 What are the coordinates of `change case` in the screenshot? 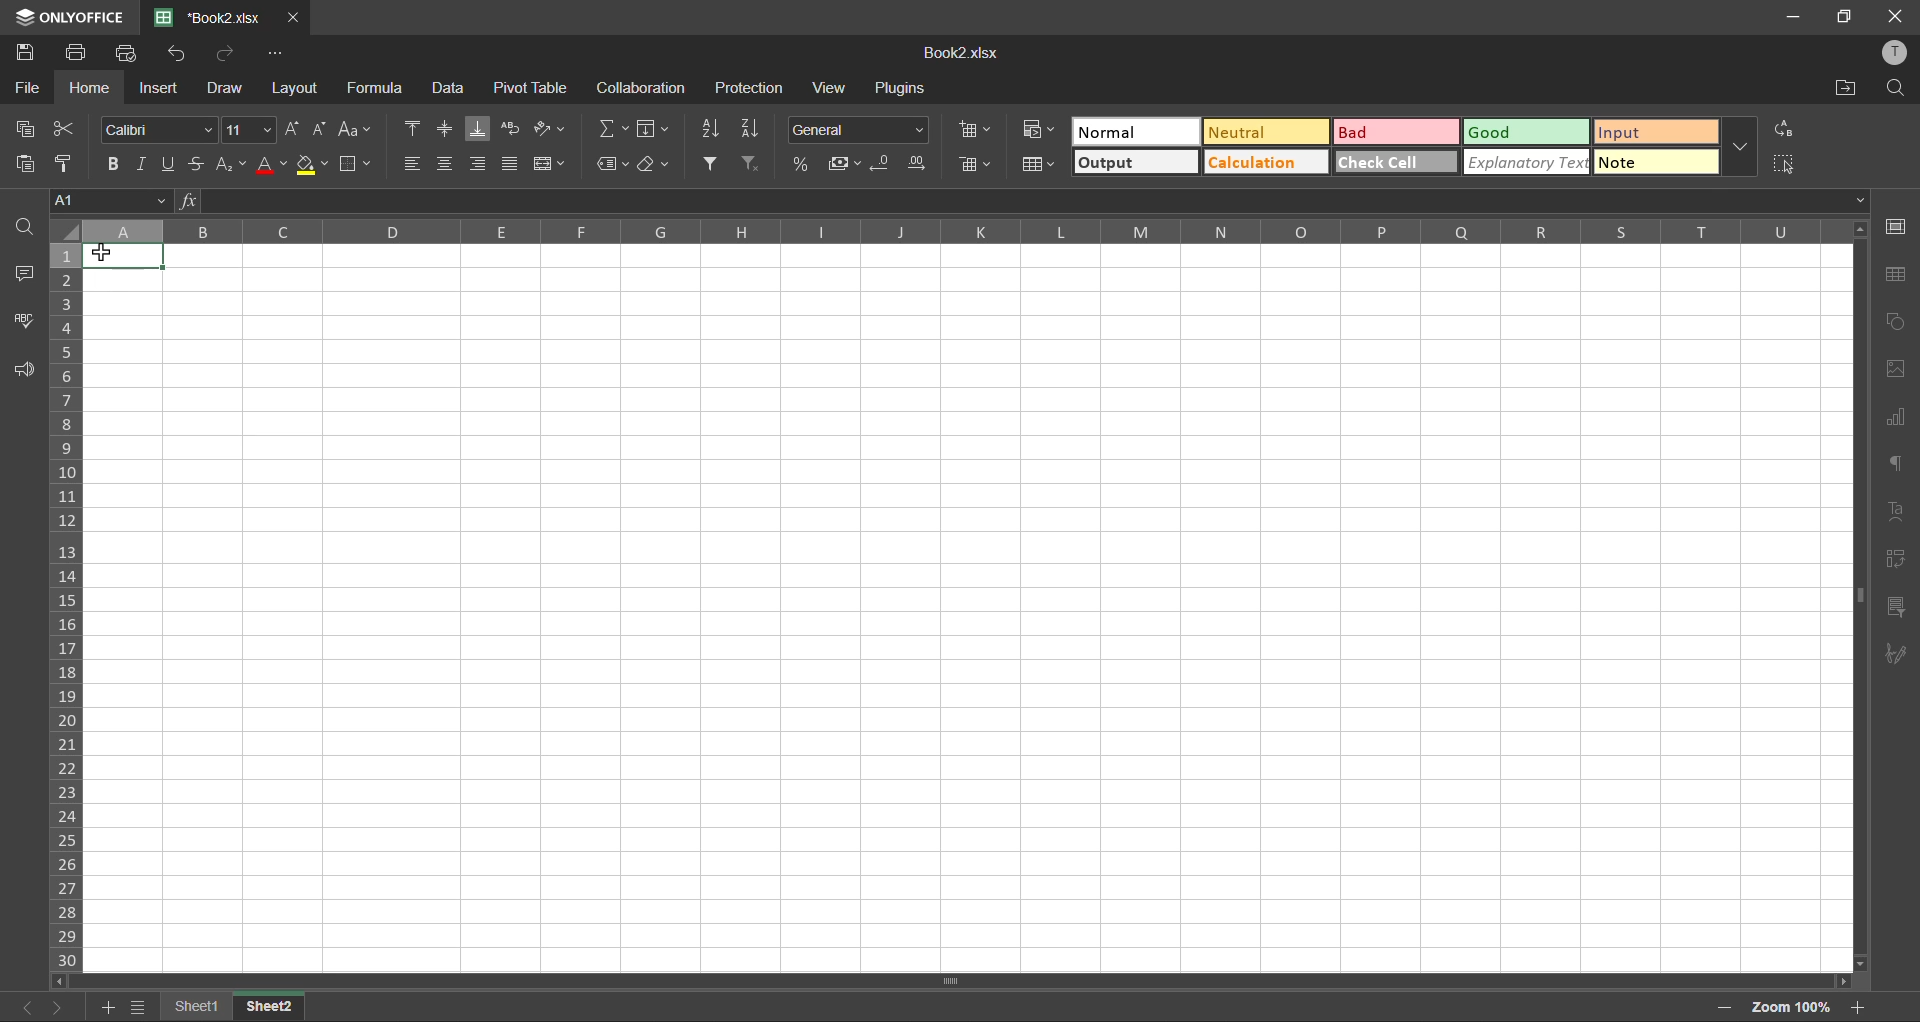 It's located at (352, 129).